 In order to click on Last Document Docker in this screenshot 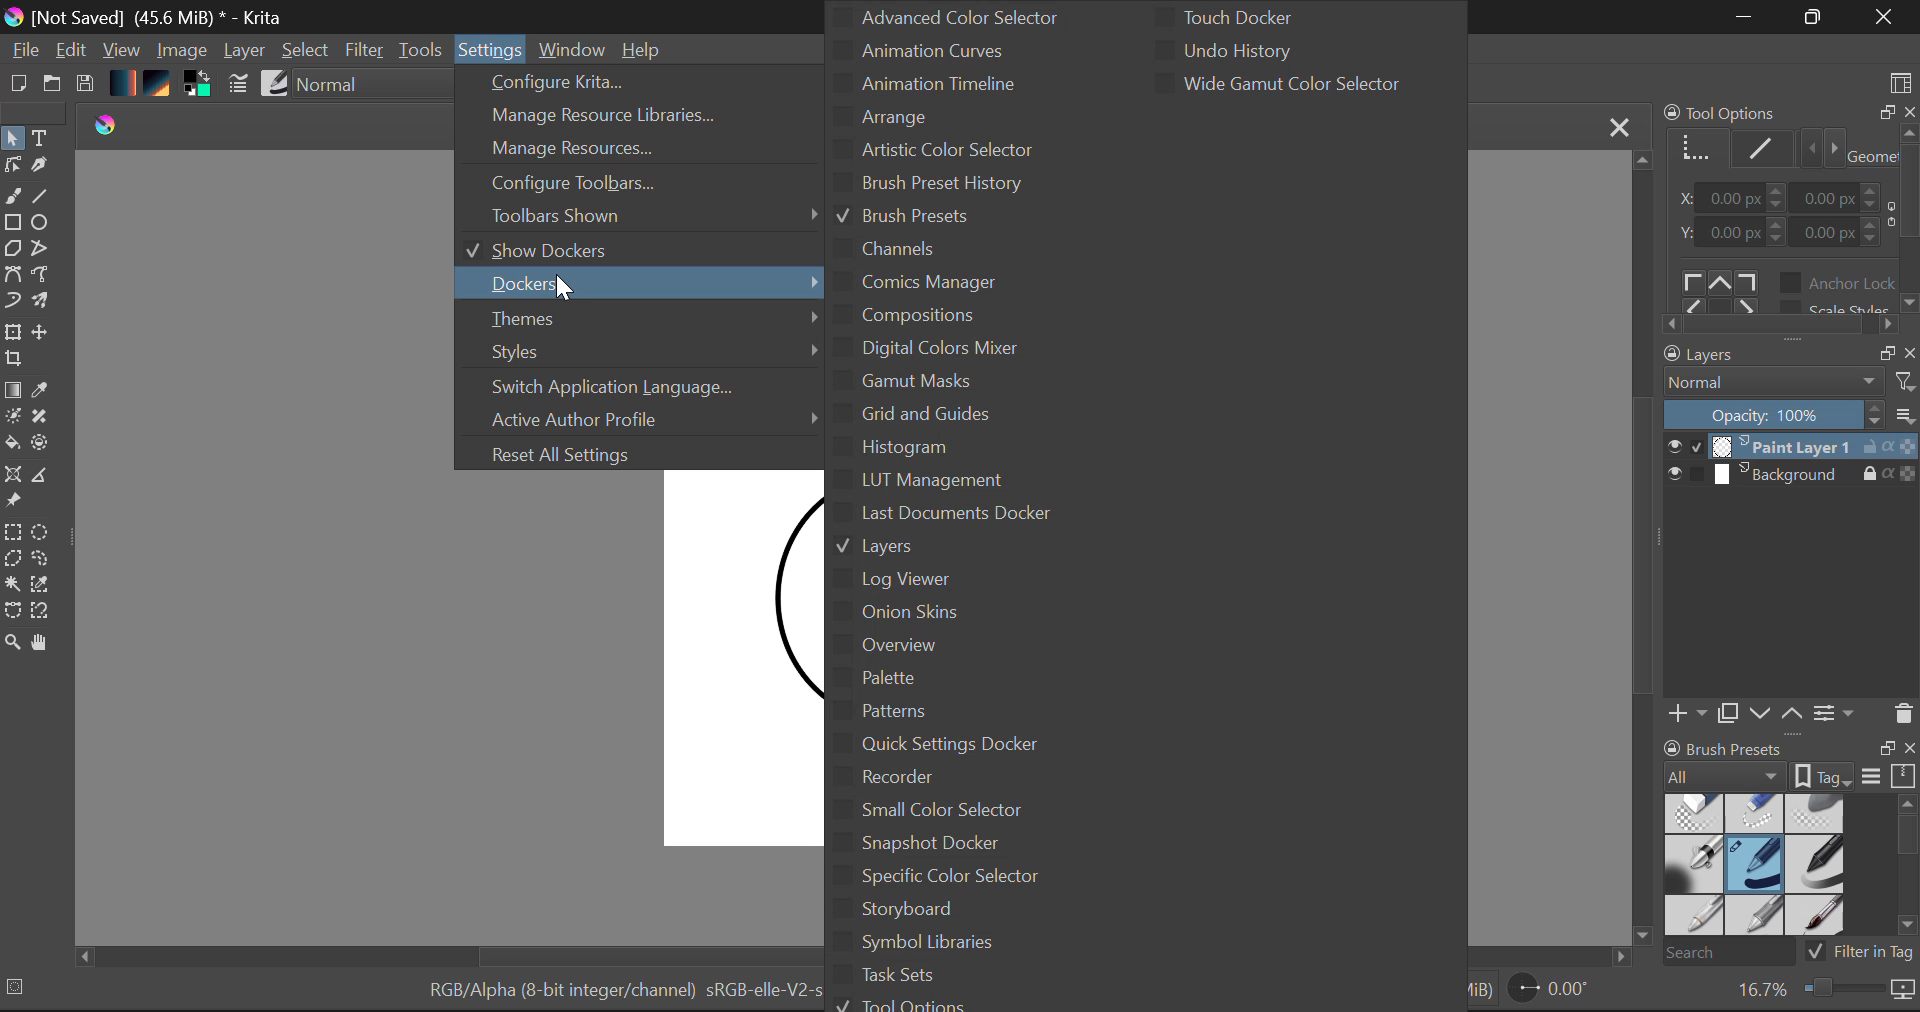, I will do `click(1018, 515)`.